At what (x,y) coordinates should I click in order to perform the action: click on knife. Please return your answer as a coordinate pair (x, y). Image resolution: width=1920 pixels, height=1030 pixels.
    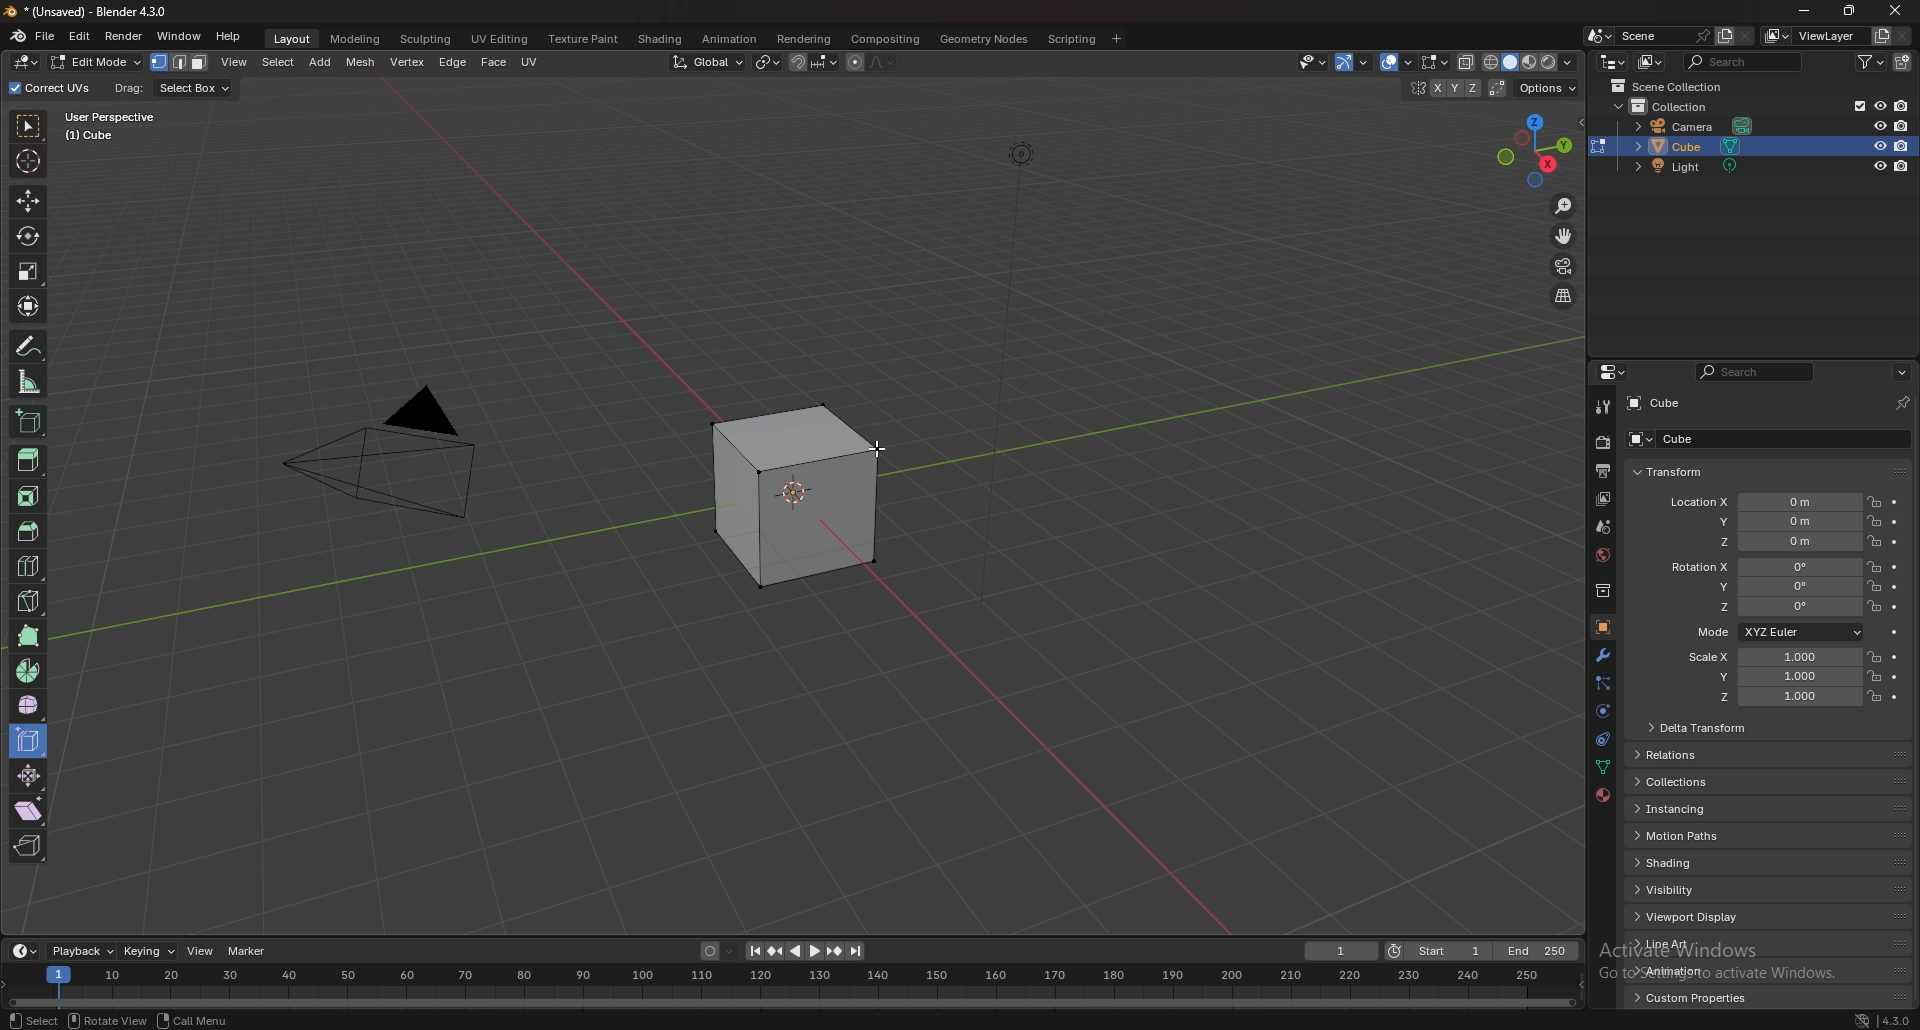
    Looking at the image, I should click on (28, 599).